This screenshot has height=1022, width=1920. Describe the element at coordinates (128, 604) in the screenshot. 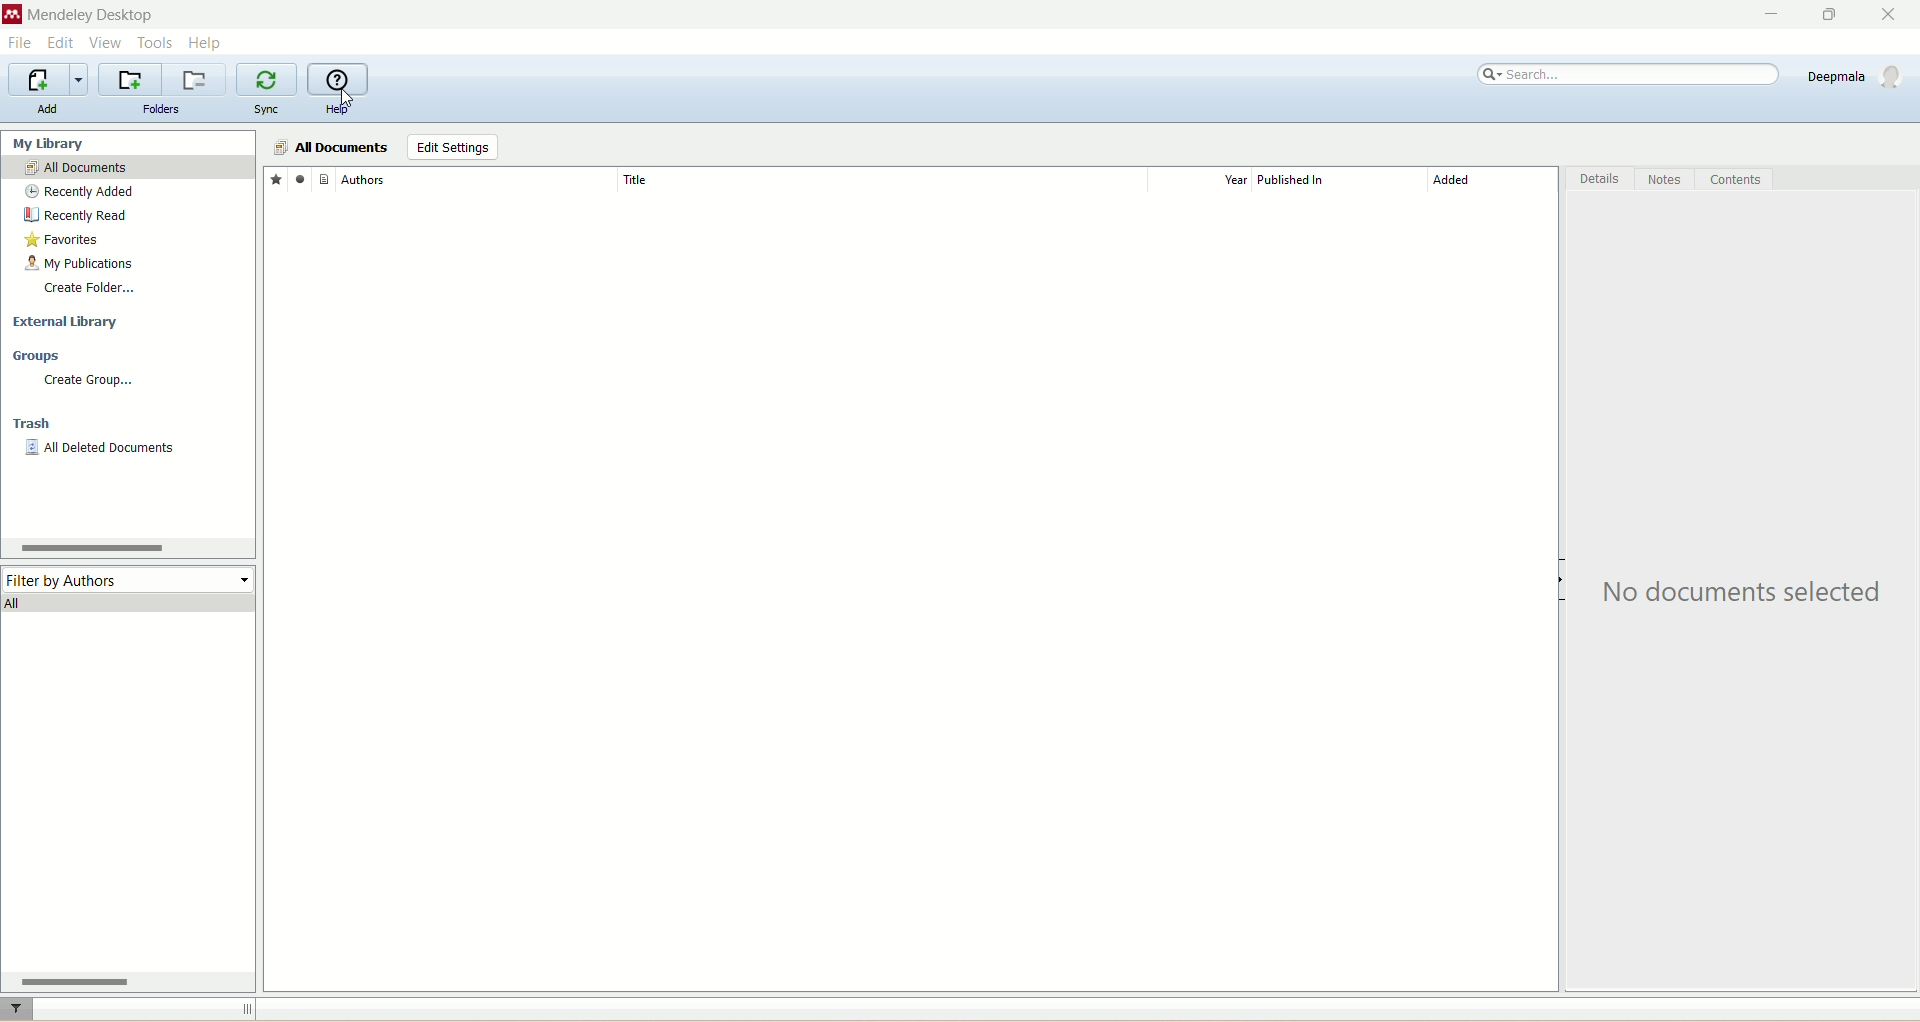

I see `all` at that location.